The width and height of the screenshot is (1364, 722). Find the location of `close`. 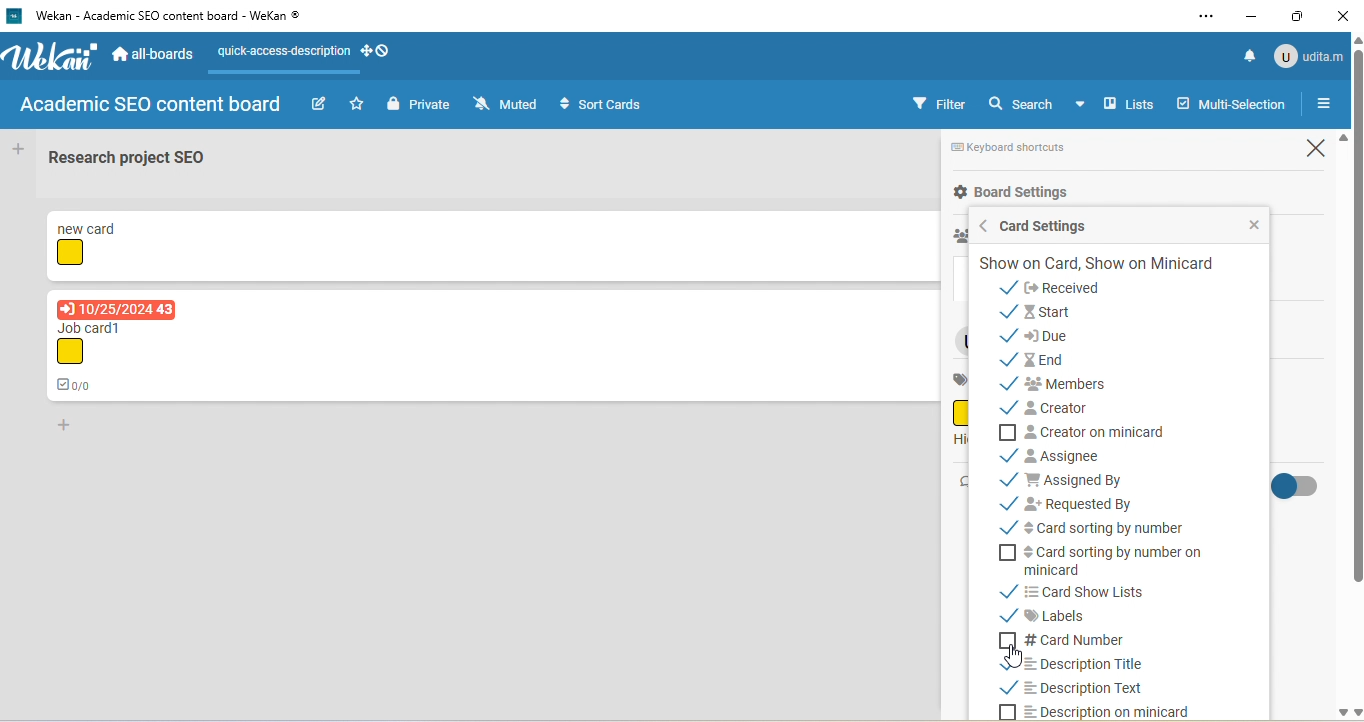

close is located at coordinates (1243, 224).